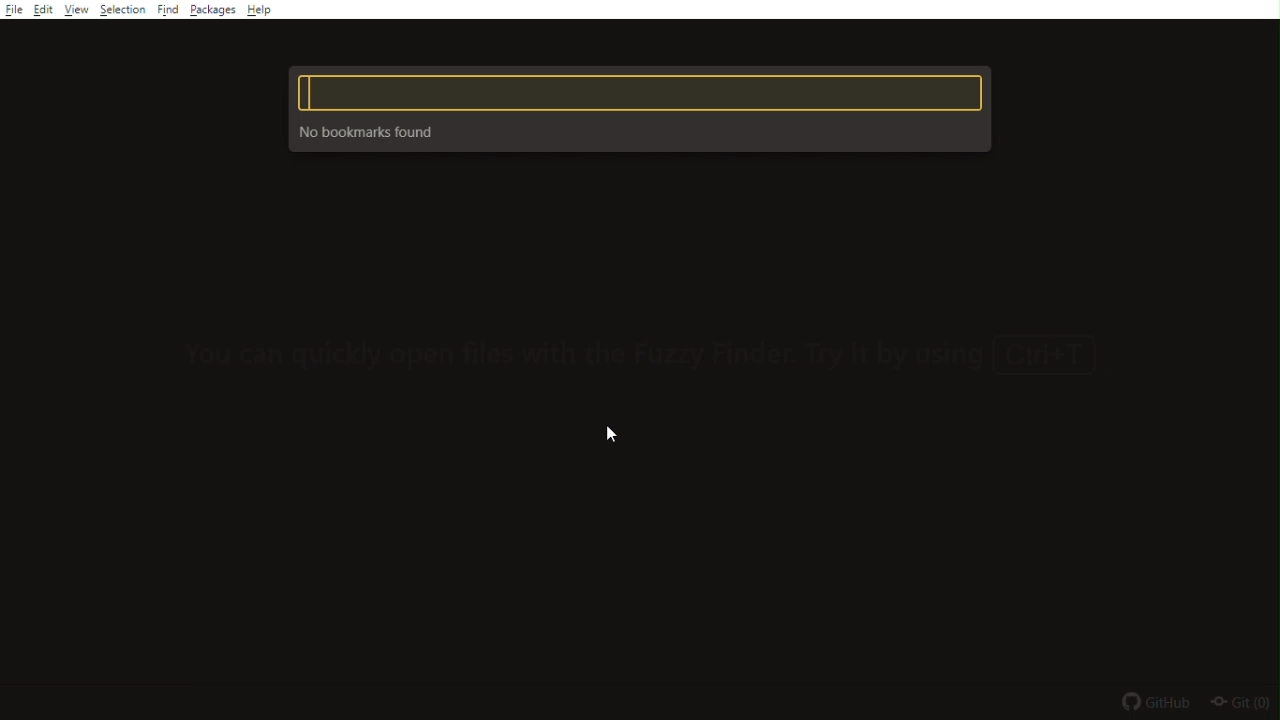 Image resolution: width=1280 pixels, height=720 pixels. What do you see at coordinates (213, 13) in the screenshot?
I see `Packages` at bounding box center [213, 13].